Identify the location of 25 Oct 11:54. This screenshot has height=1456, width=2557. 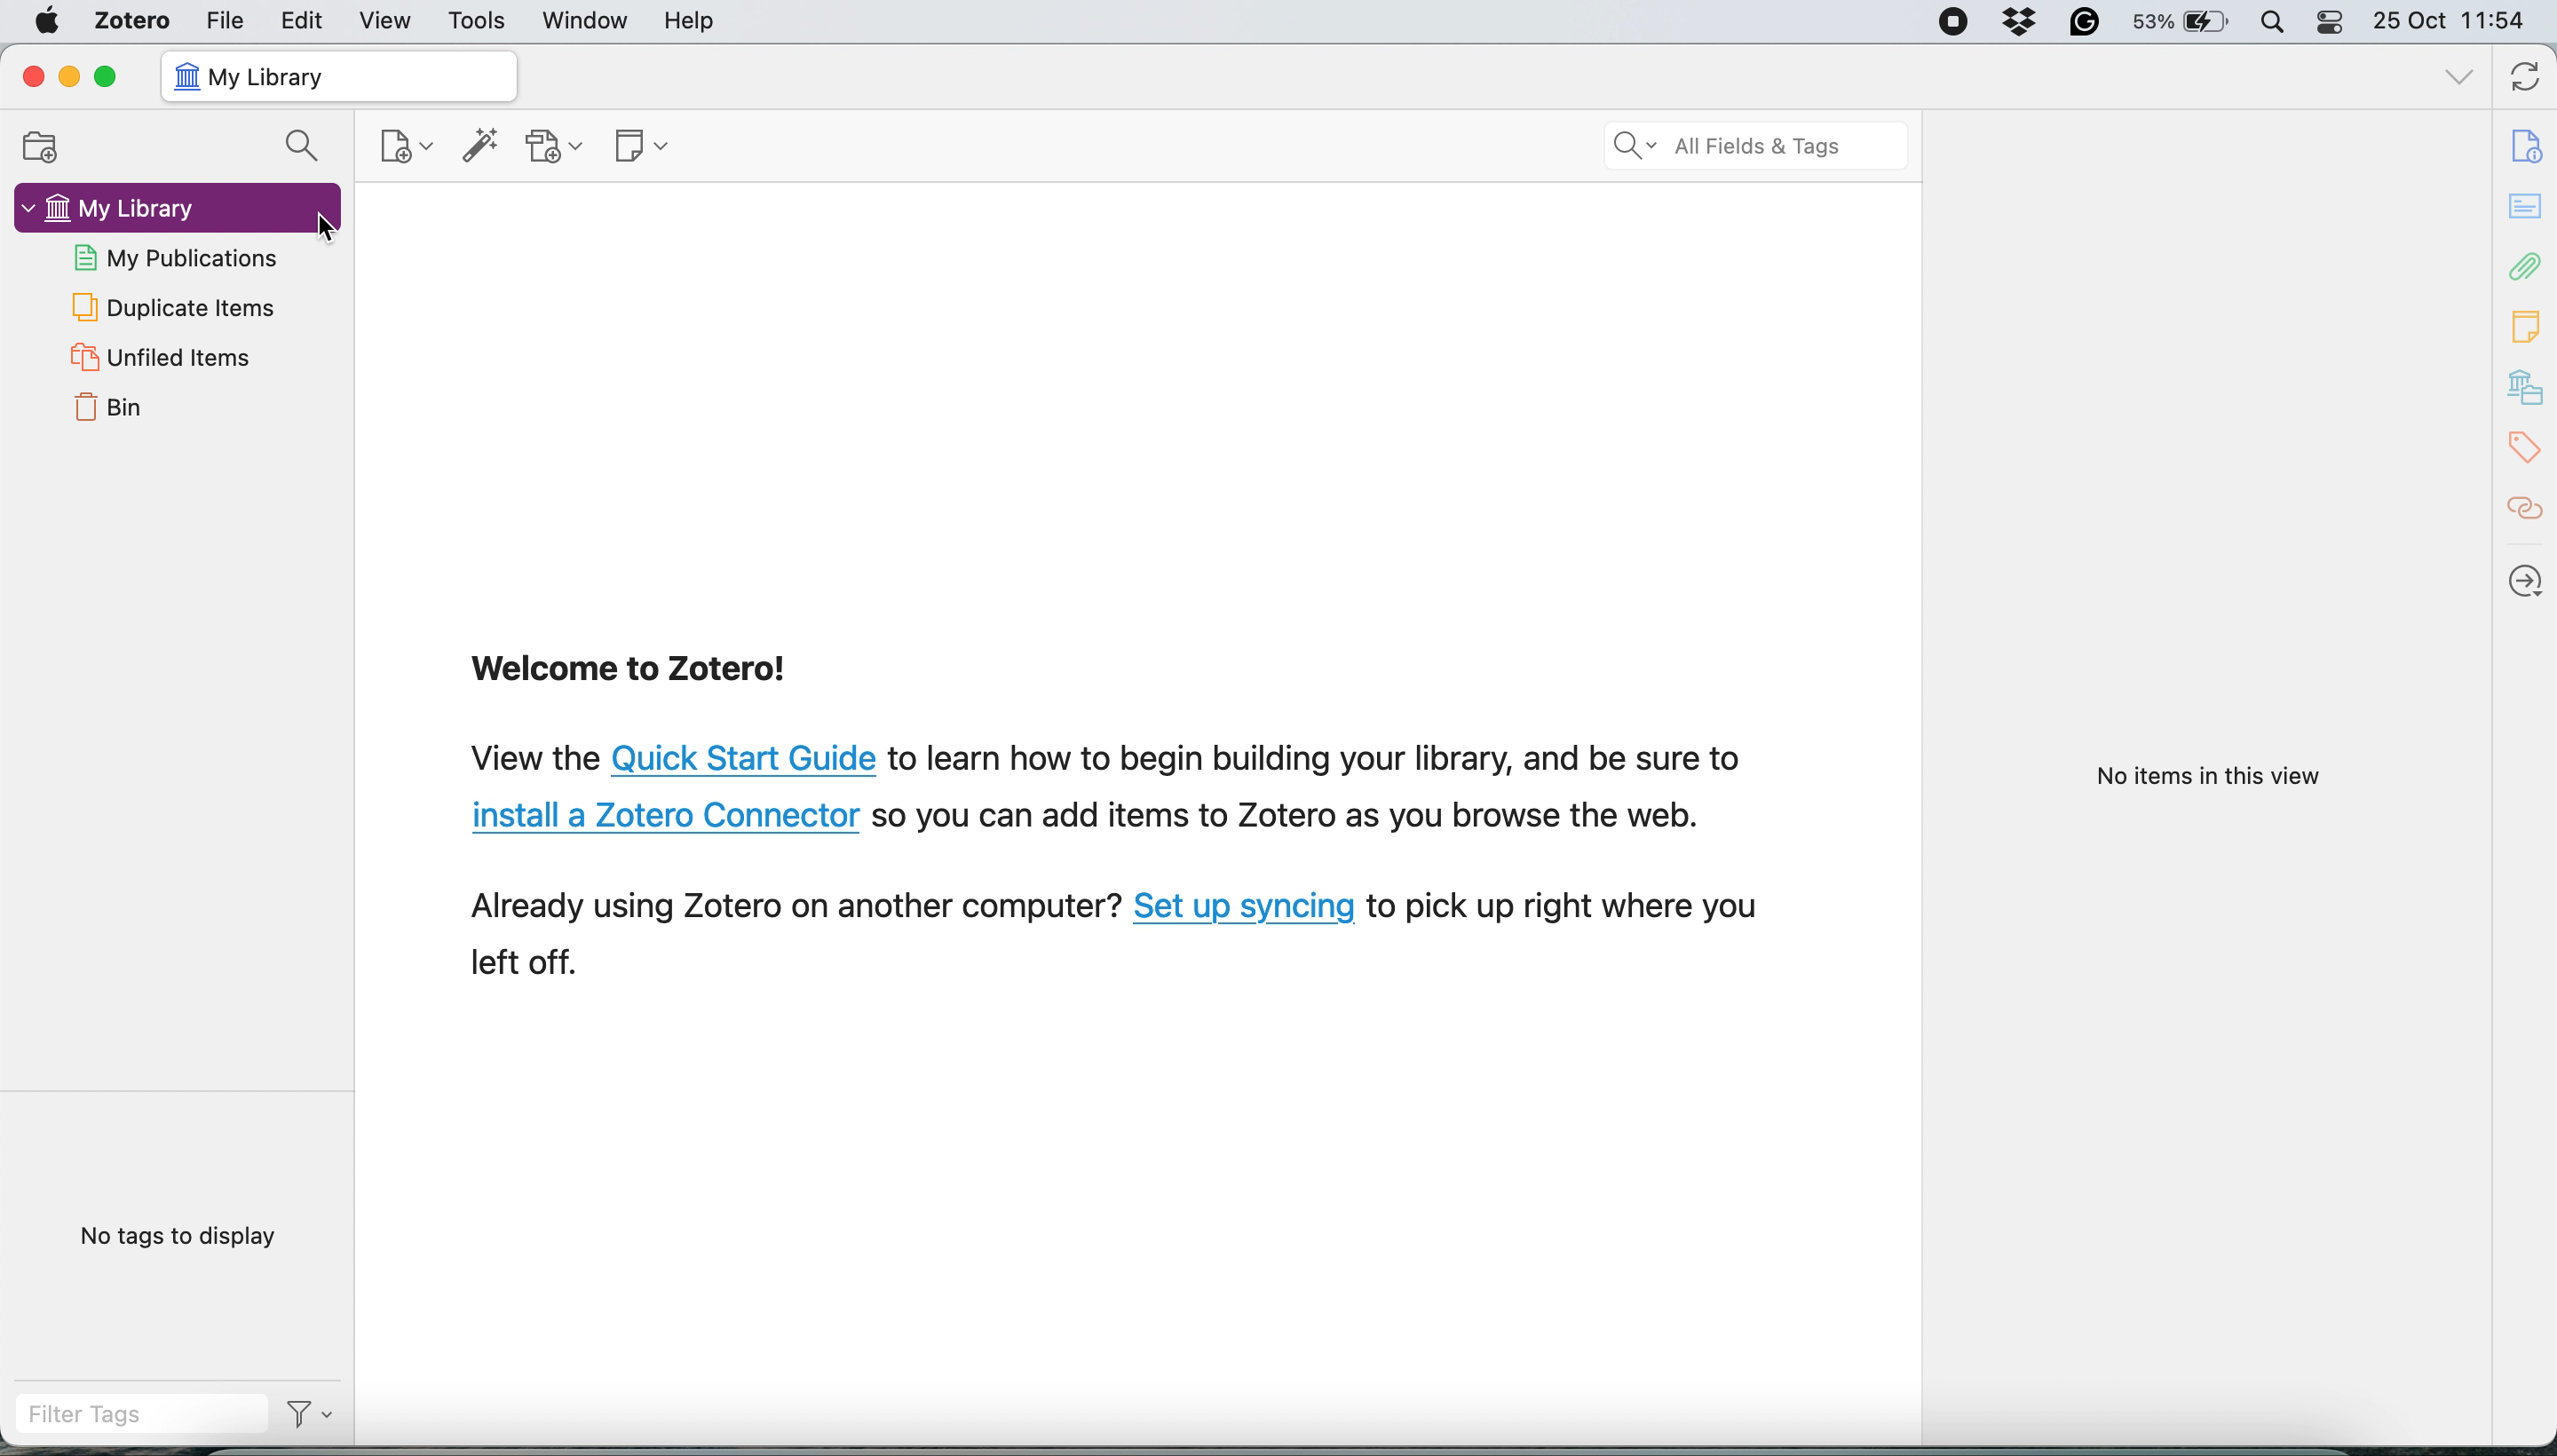
(2461, 21).